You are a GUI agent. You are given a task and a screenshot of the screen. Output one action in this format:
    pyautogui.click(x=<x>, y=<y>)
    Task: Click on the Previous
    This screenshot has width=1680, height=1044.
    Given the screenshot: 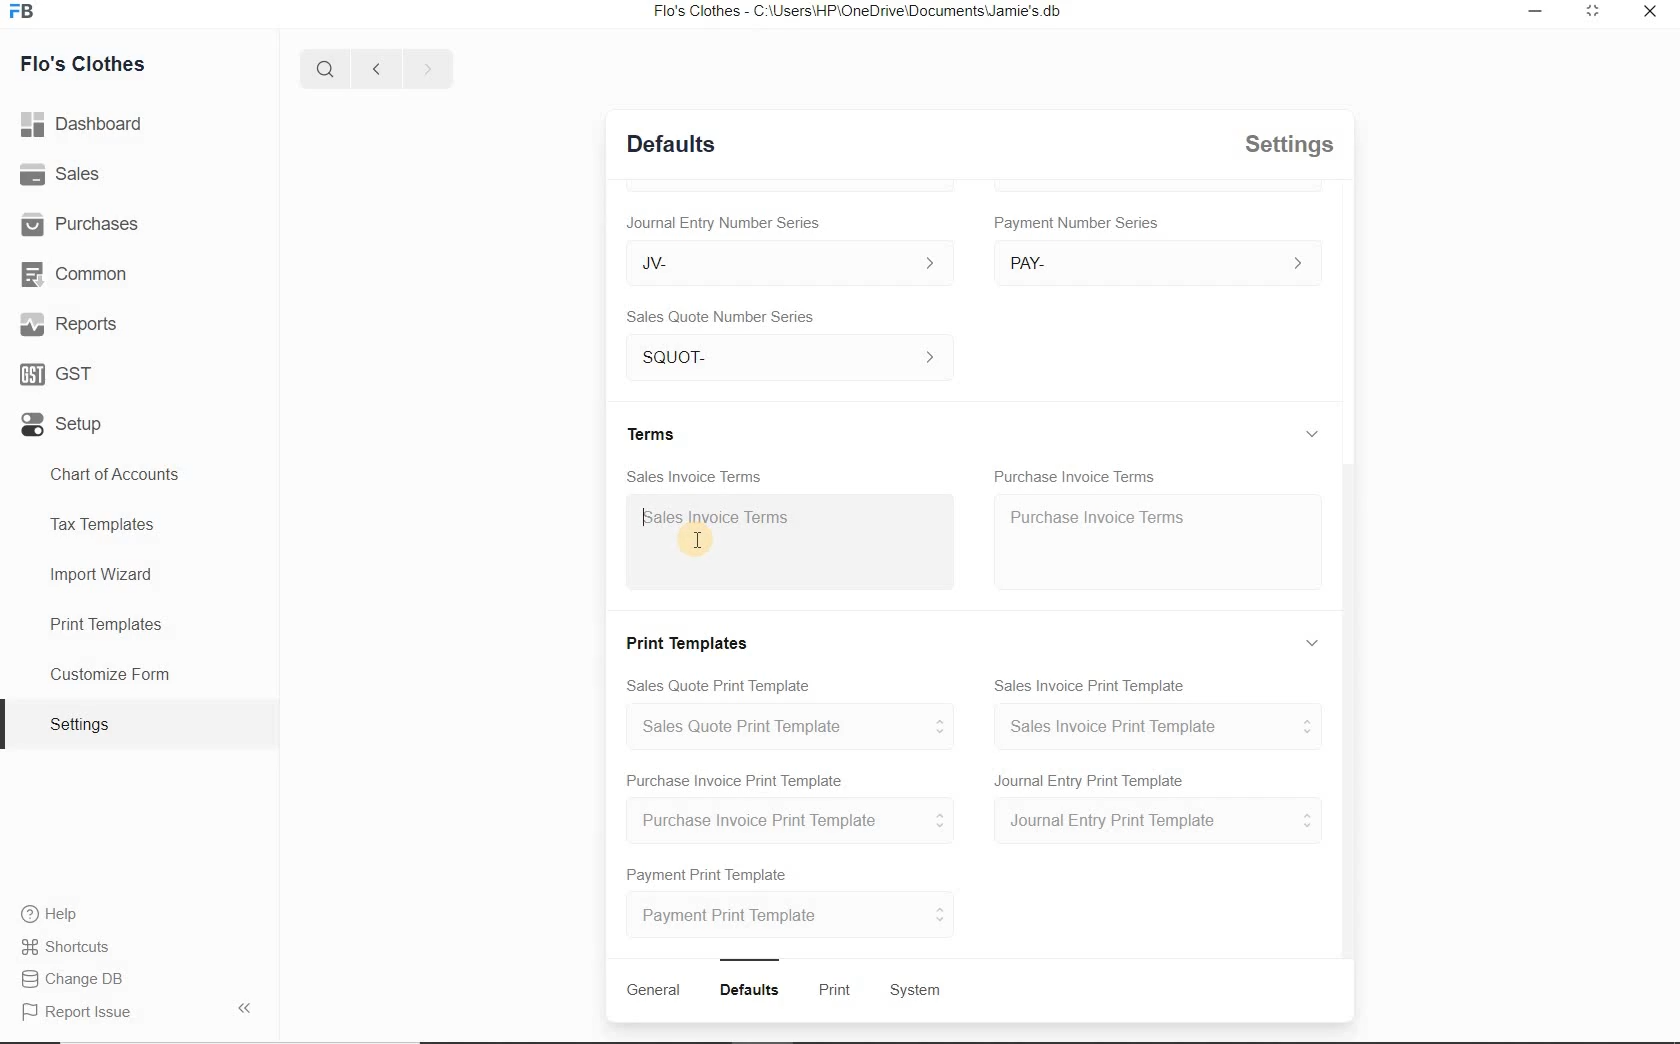 What is the action you would take?
    pyautogui.click(x=373, y=67)
    